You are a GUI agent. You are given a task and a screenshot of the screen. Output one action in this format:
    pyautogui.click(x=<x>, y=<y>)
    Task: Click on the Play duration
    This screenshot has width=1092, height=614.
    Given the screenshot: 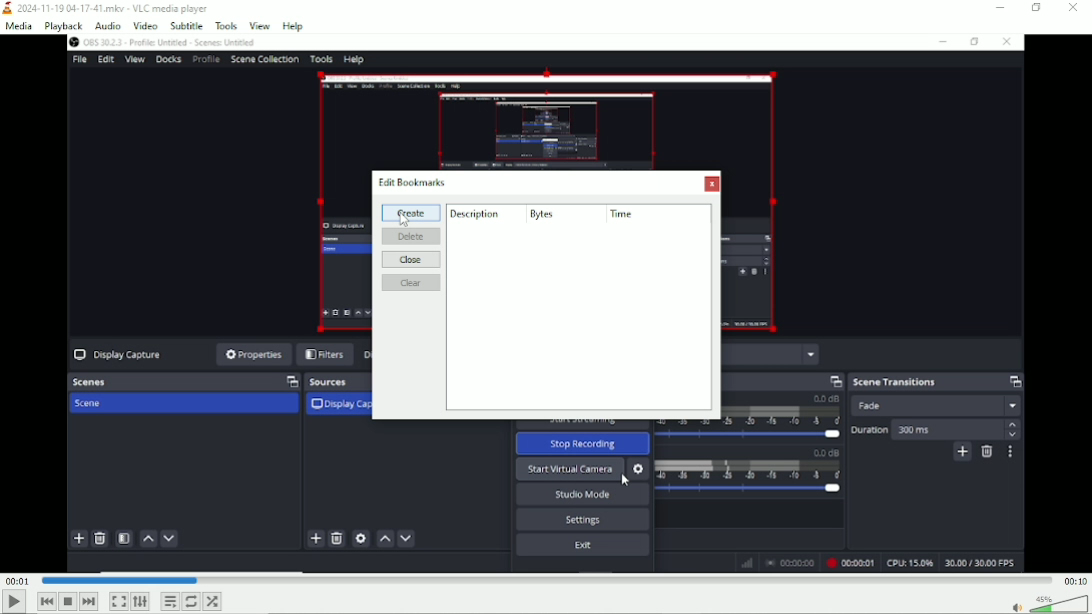 What is the action you would take?
    pyautogui.click(x=546, y=580)
    